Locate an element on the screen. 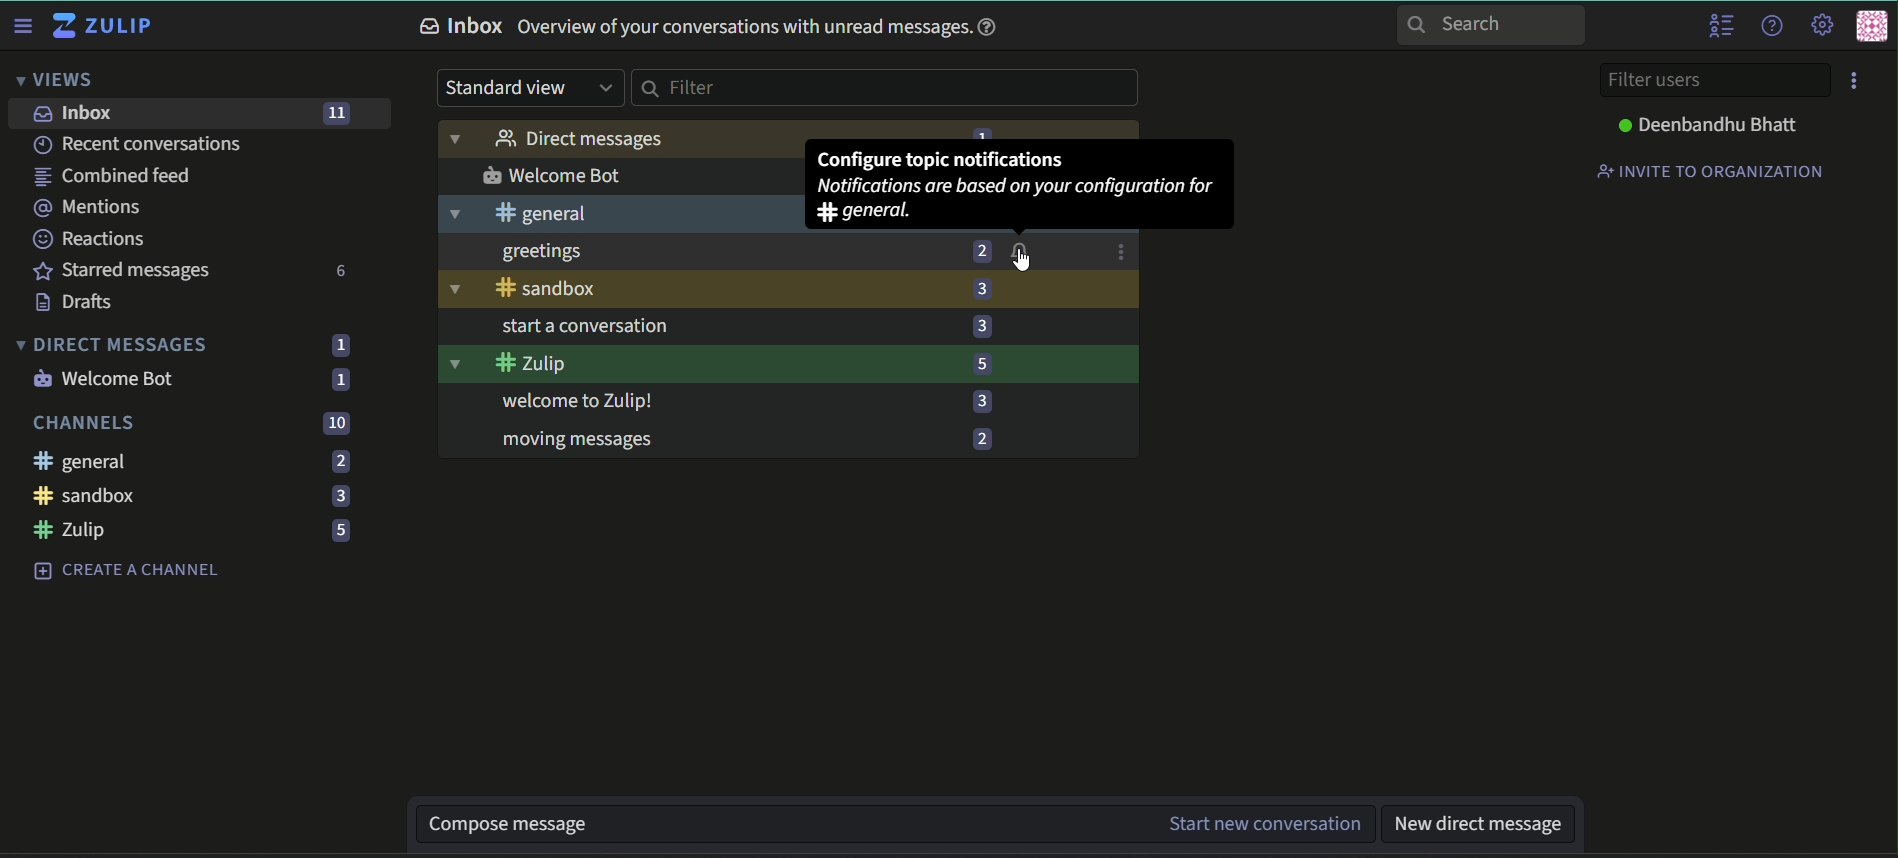 The image size is (1898, 858). number is located at coordinates (985, 438).